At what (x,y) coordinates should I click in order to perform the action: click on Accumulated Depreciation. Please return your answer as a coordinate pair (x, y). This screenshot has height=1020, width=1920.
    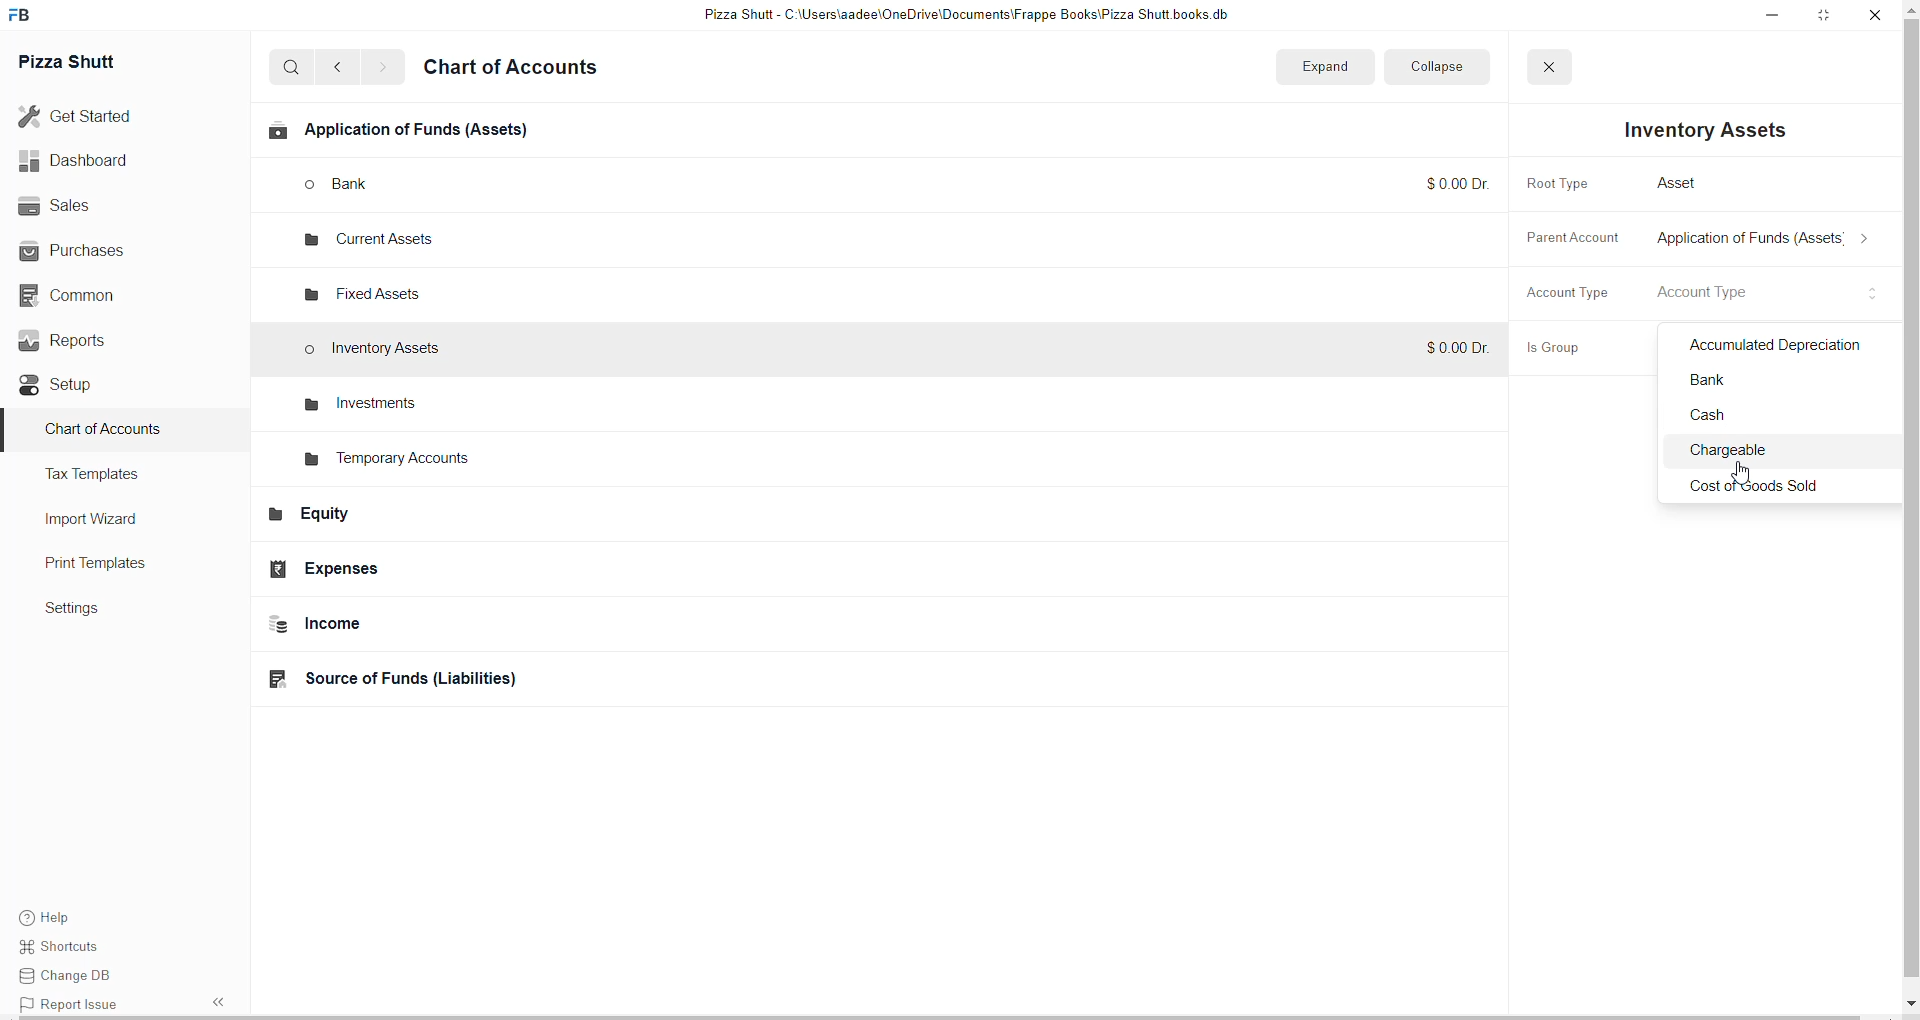
    Looking at the image, I should click on (1778, 346).